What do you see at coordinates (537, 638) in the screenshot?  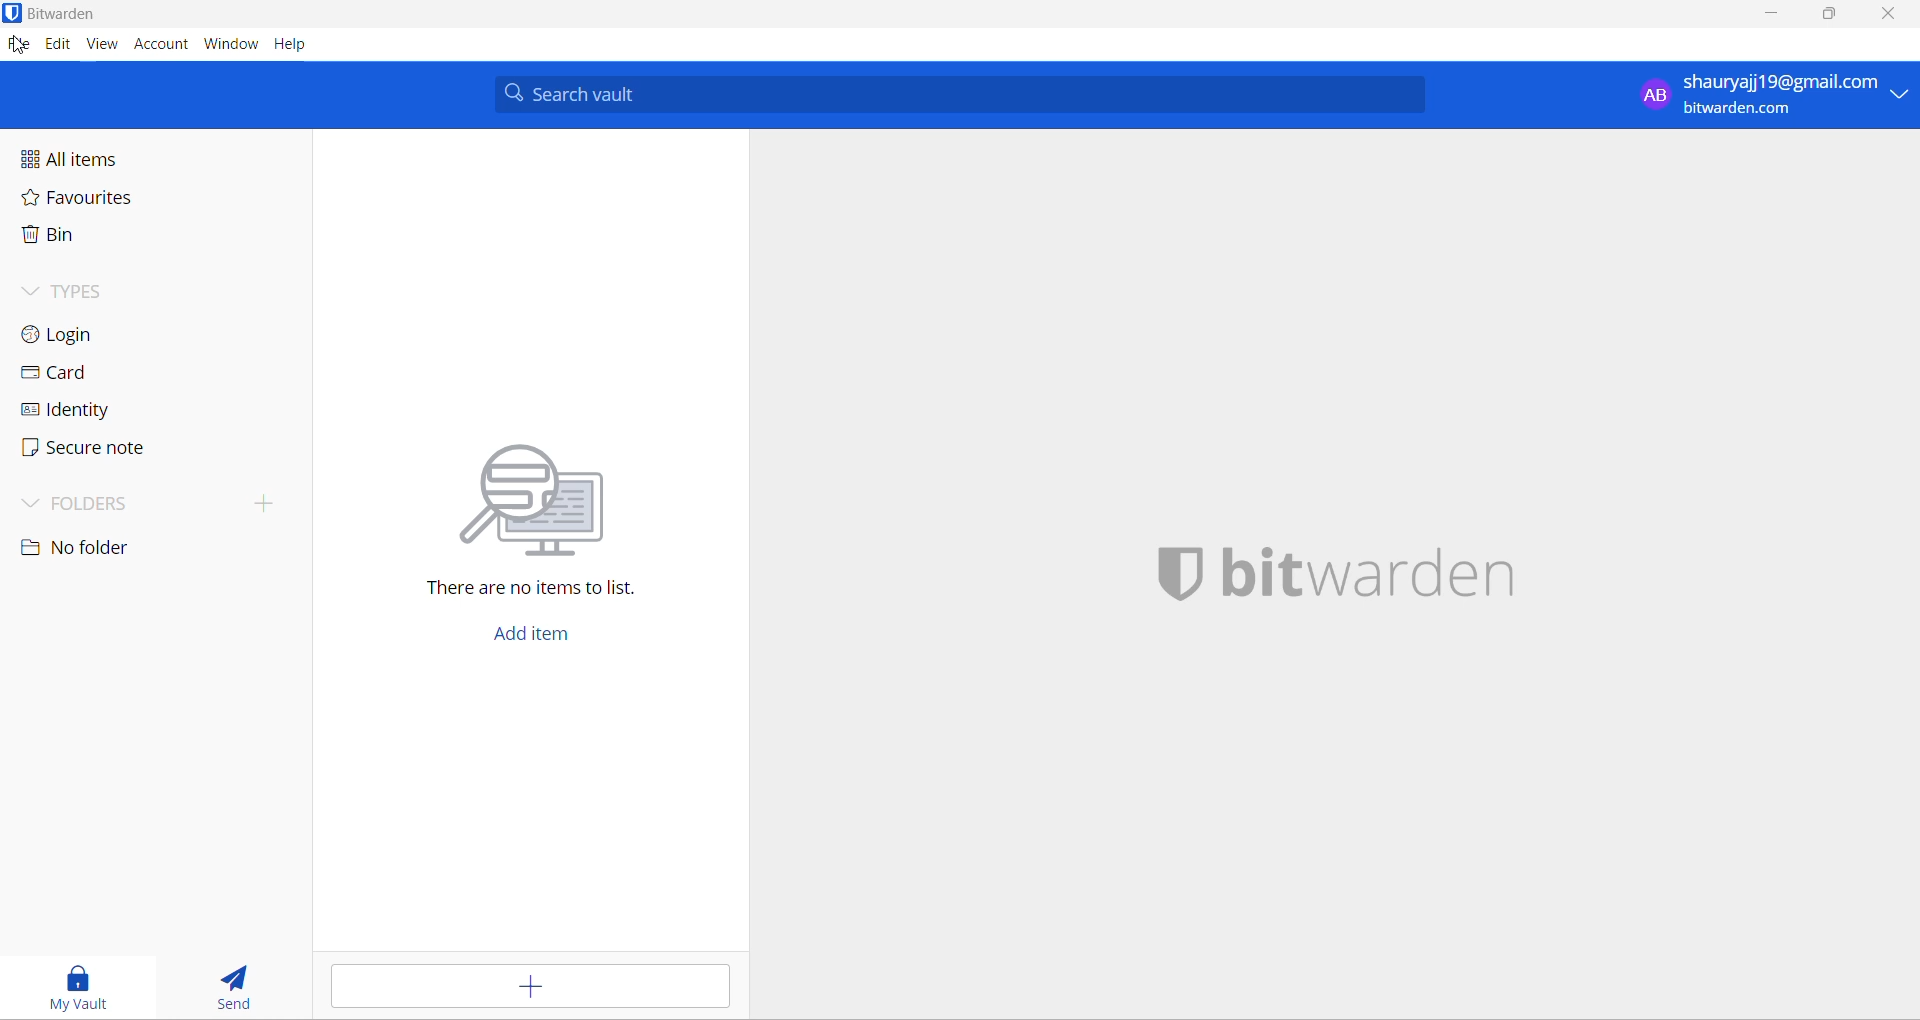 I see `add item button` at bounding box center [537, 638].